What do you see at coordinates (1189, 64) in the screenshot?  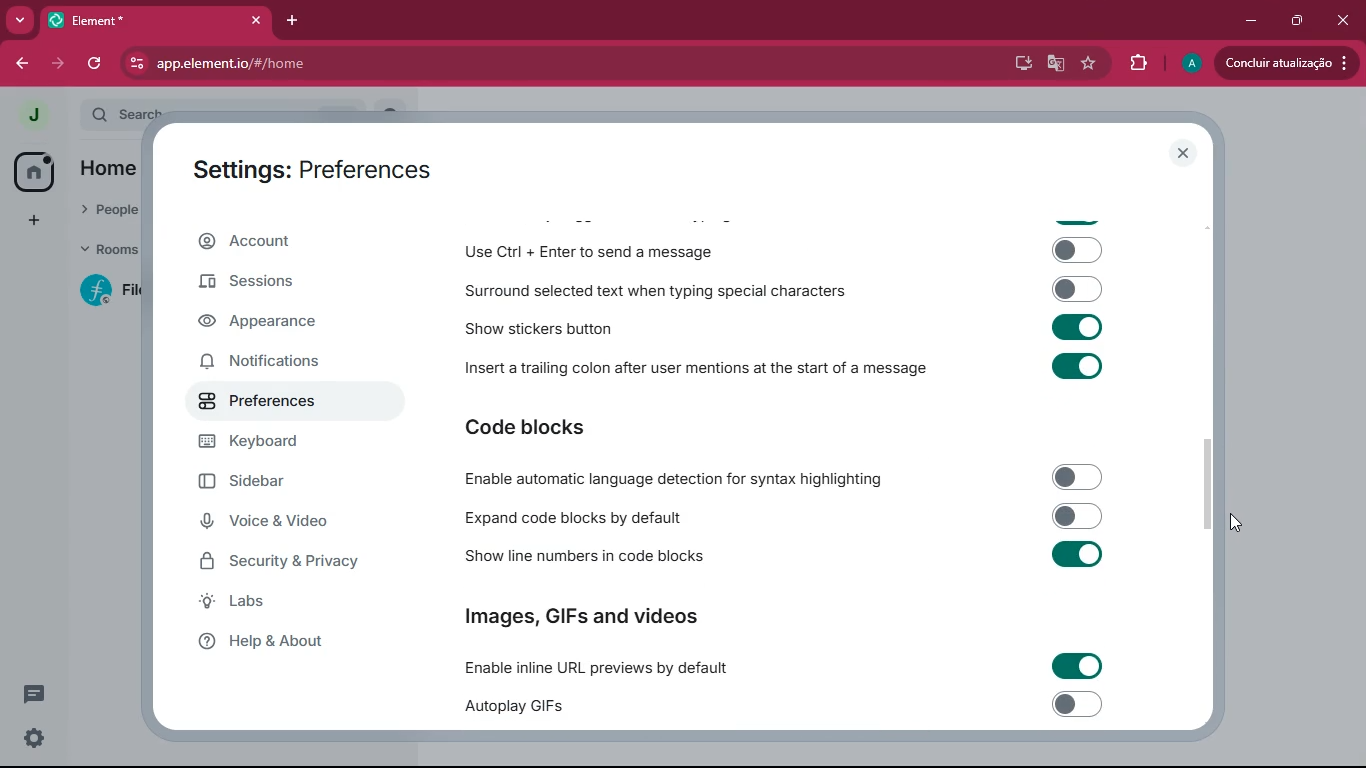 I see `profile` at bounding box center [1189, 64].